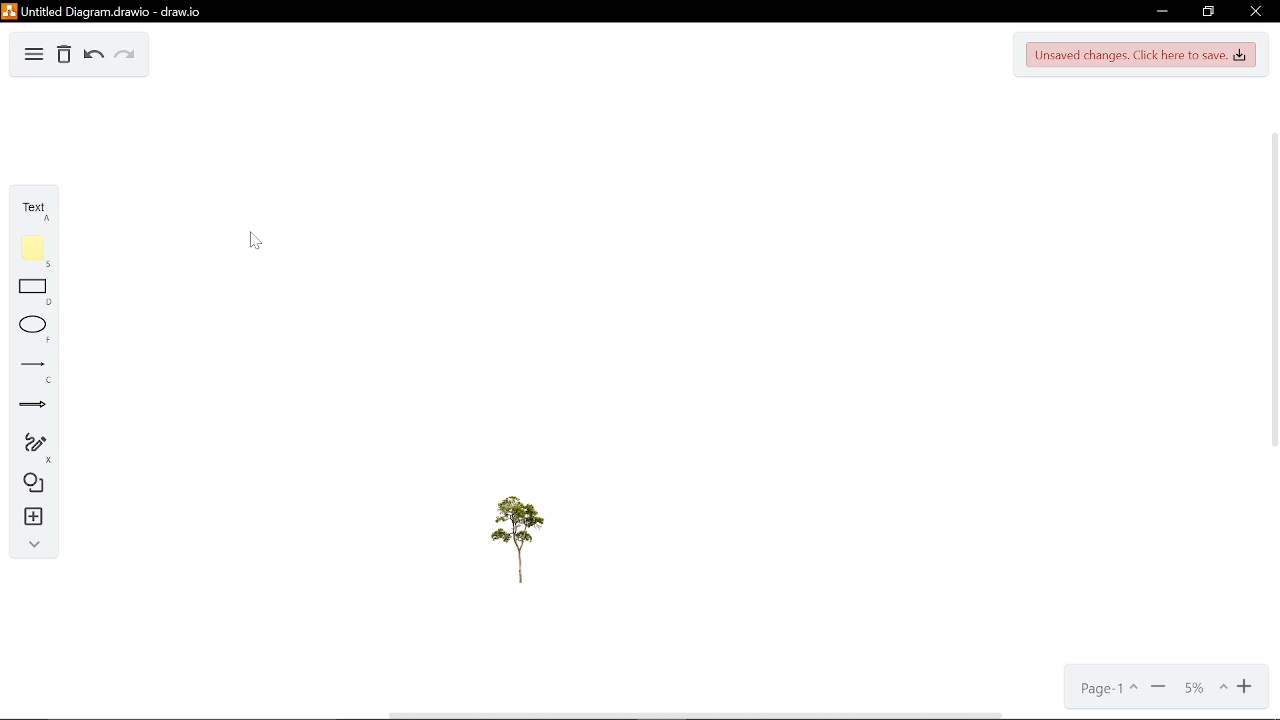 This screenshot has height=720, width=1280. What do you see at coordinates (28, 442) in the screenshot?
I see `Freehand` at bounding box center [28, 442].